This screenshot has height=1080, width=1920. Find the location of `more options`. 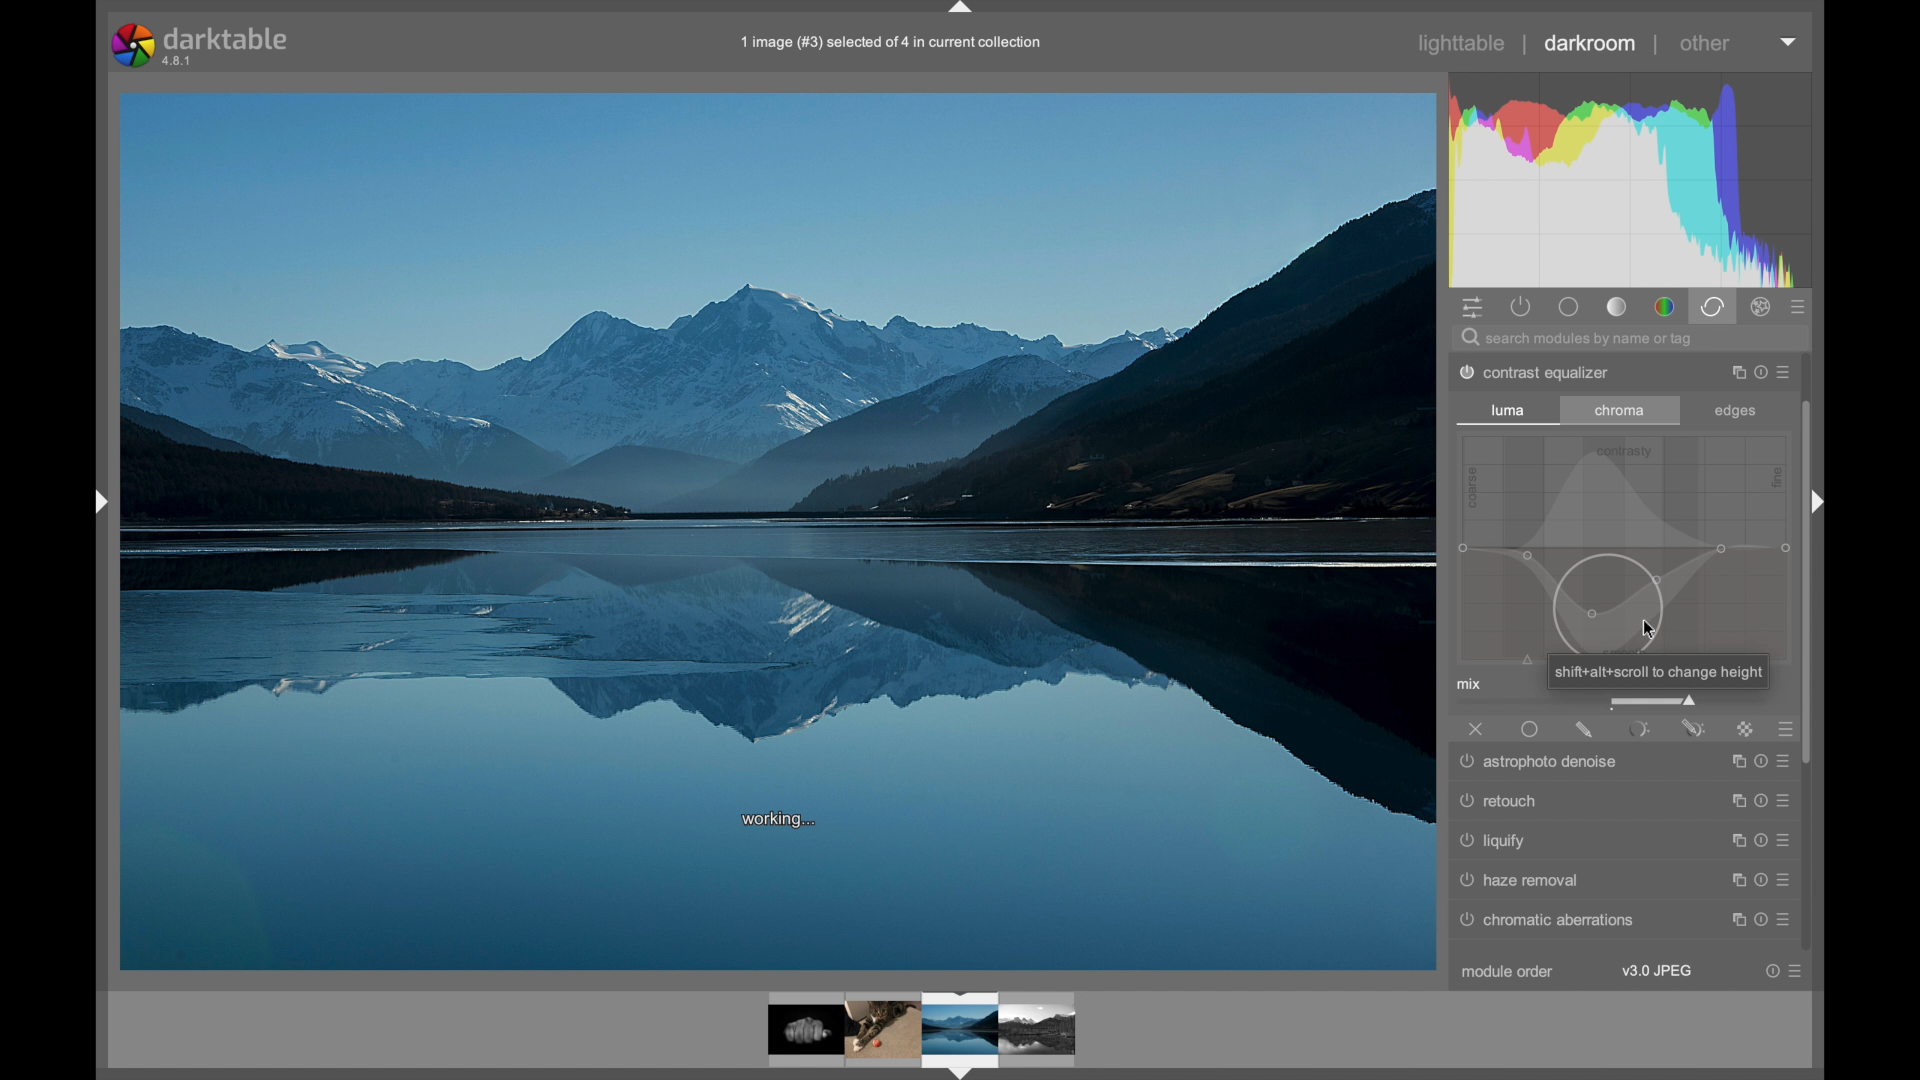

more options is located at coordinates (1750, 882).